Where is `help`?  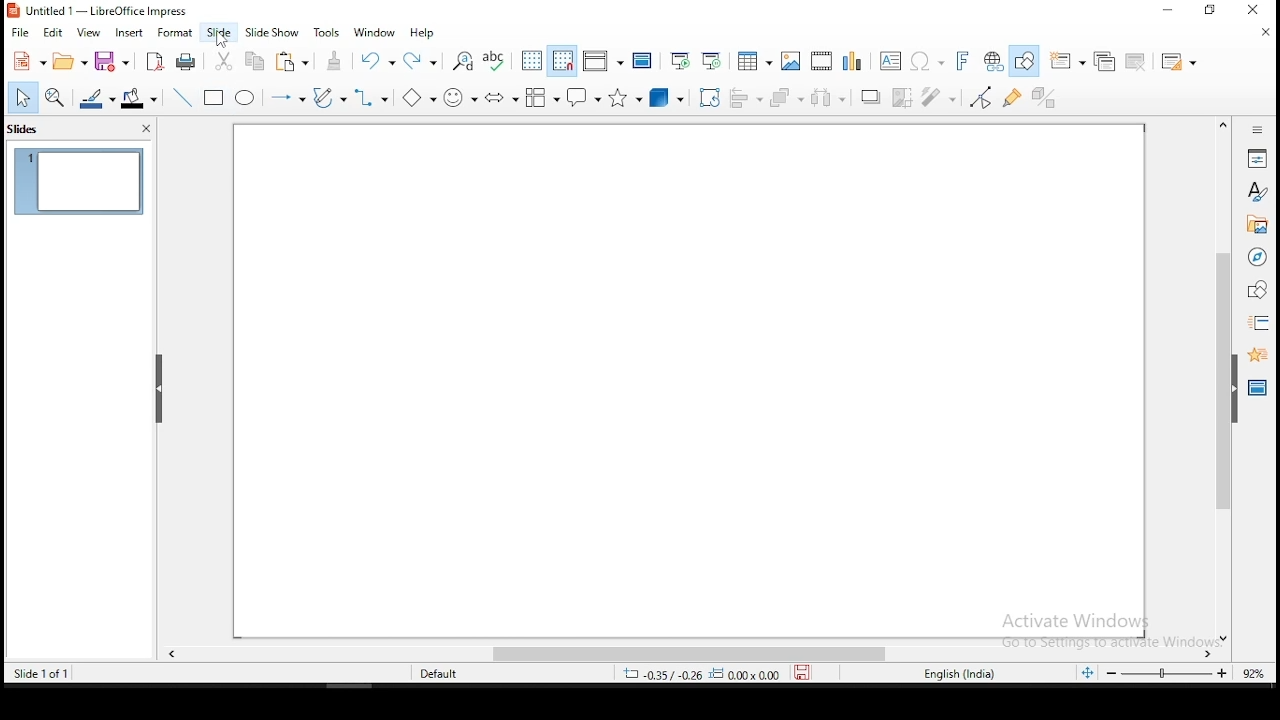
help is located at coordinates (424, 36).